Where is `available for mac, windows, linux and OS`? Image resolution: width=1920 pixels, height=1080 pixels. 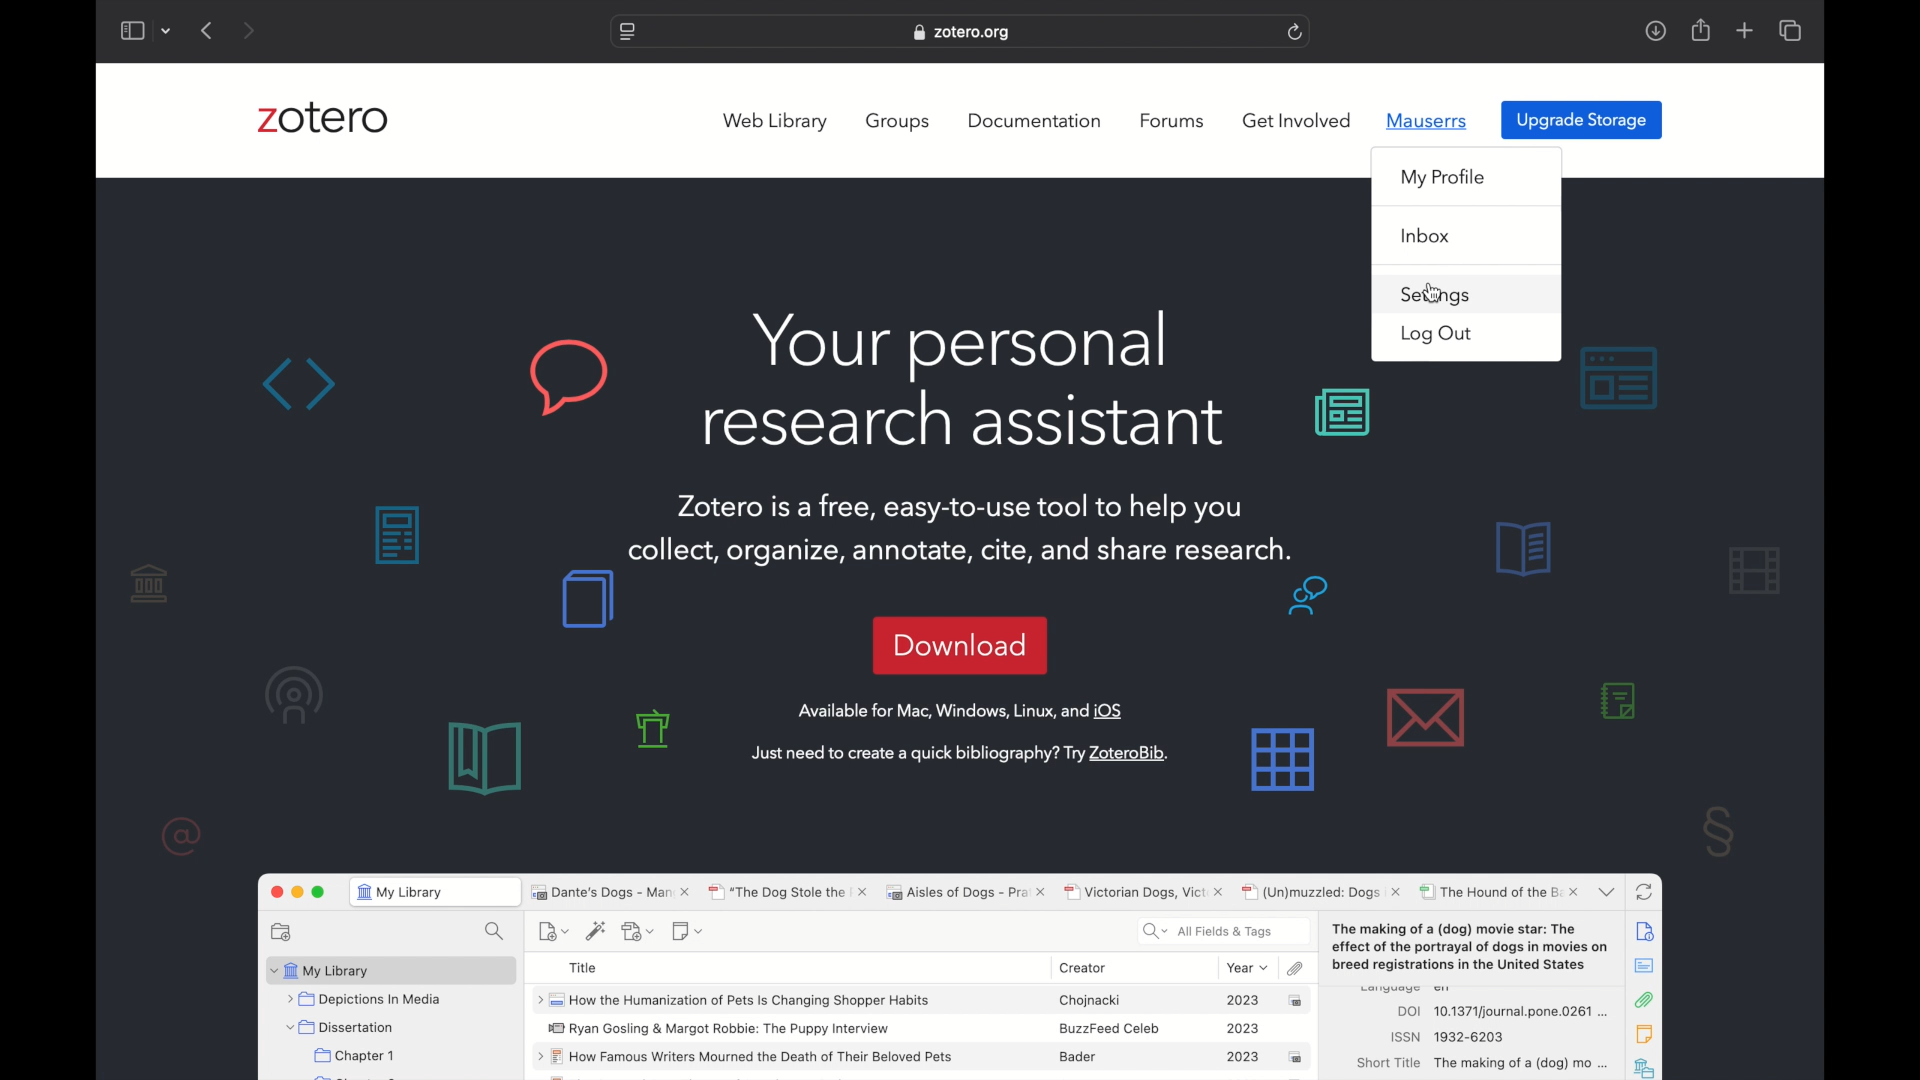 available for mac, windows, linux and OS is located at coordinates (959, 711).